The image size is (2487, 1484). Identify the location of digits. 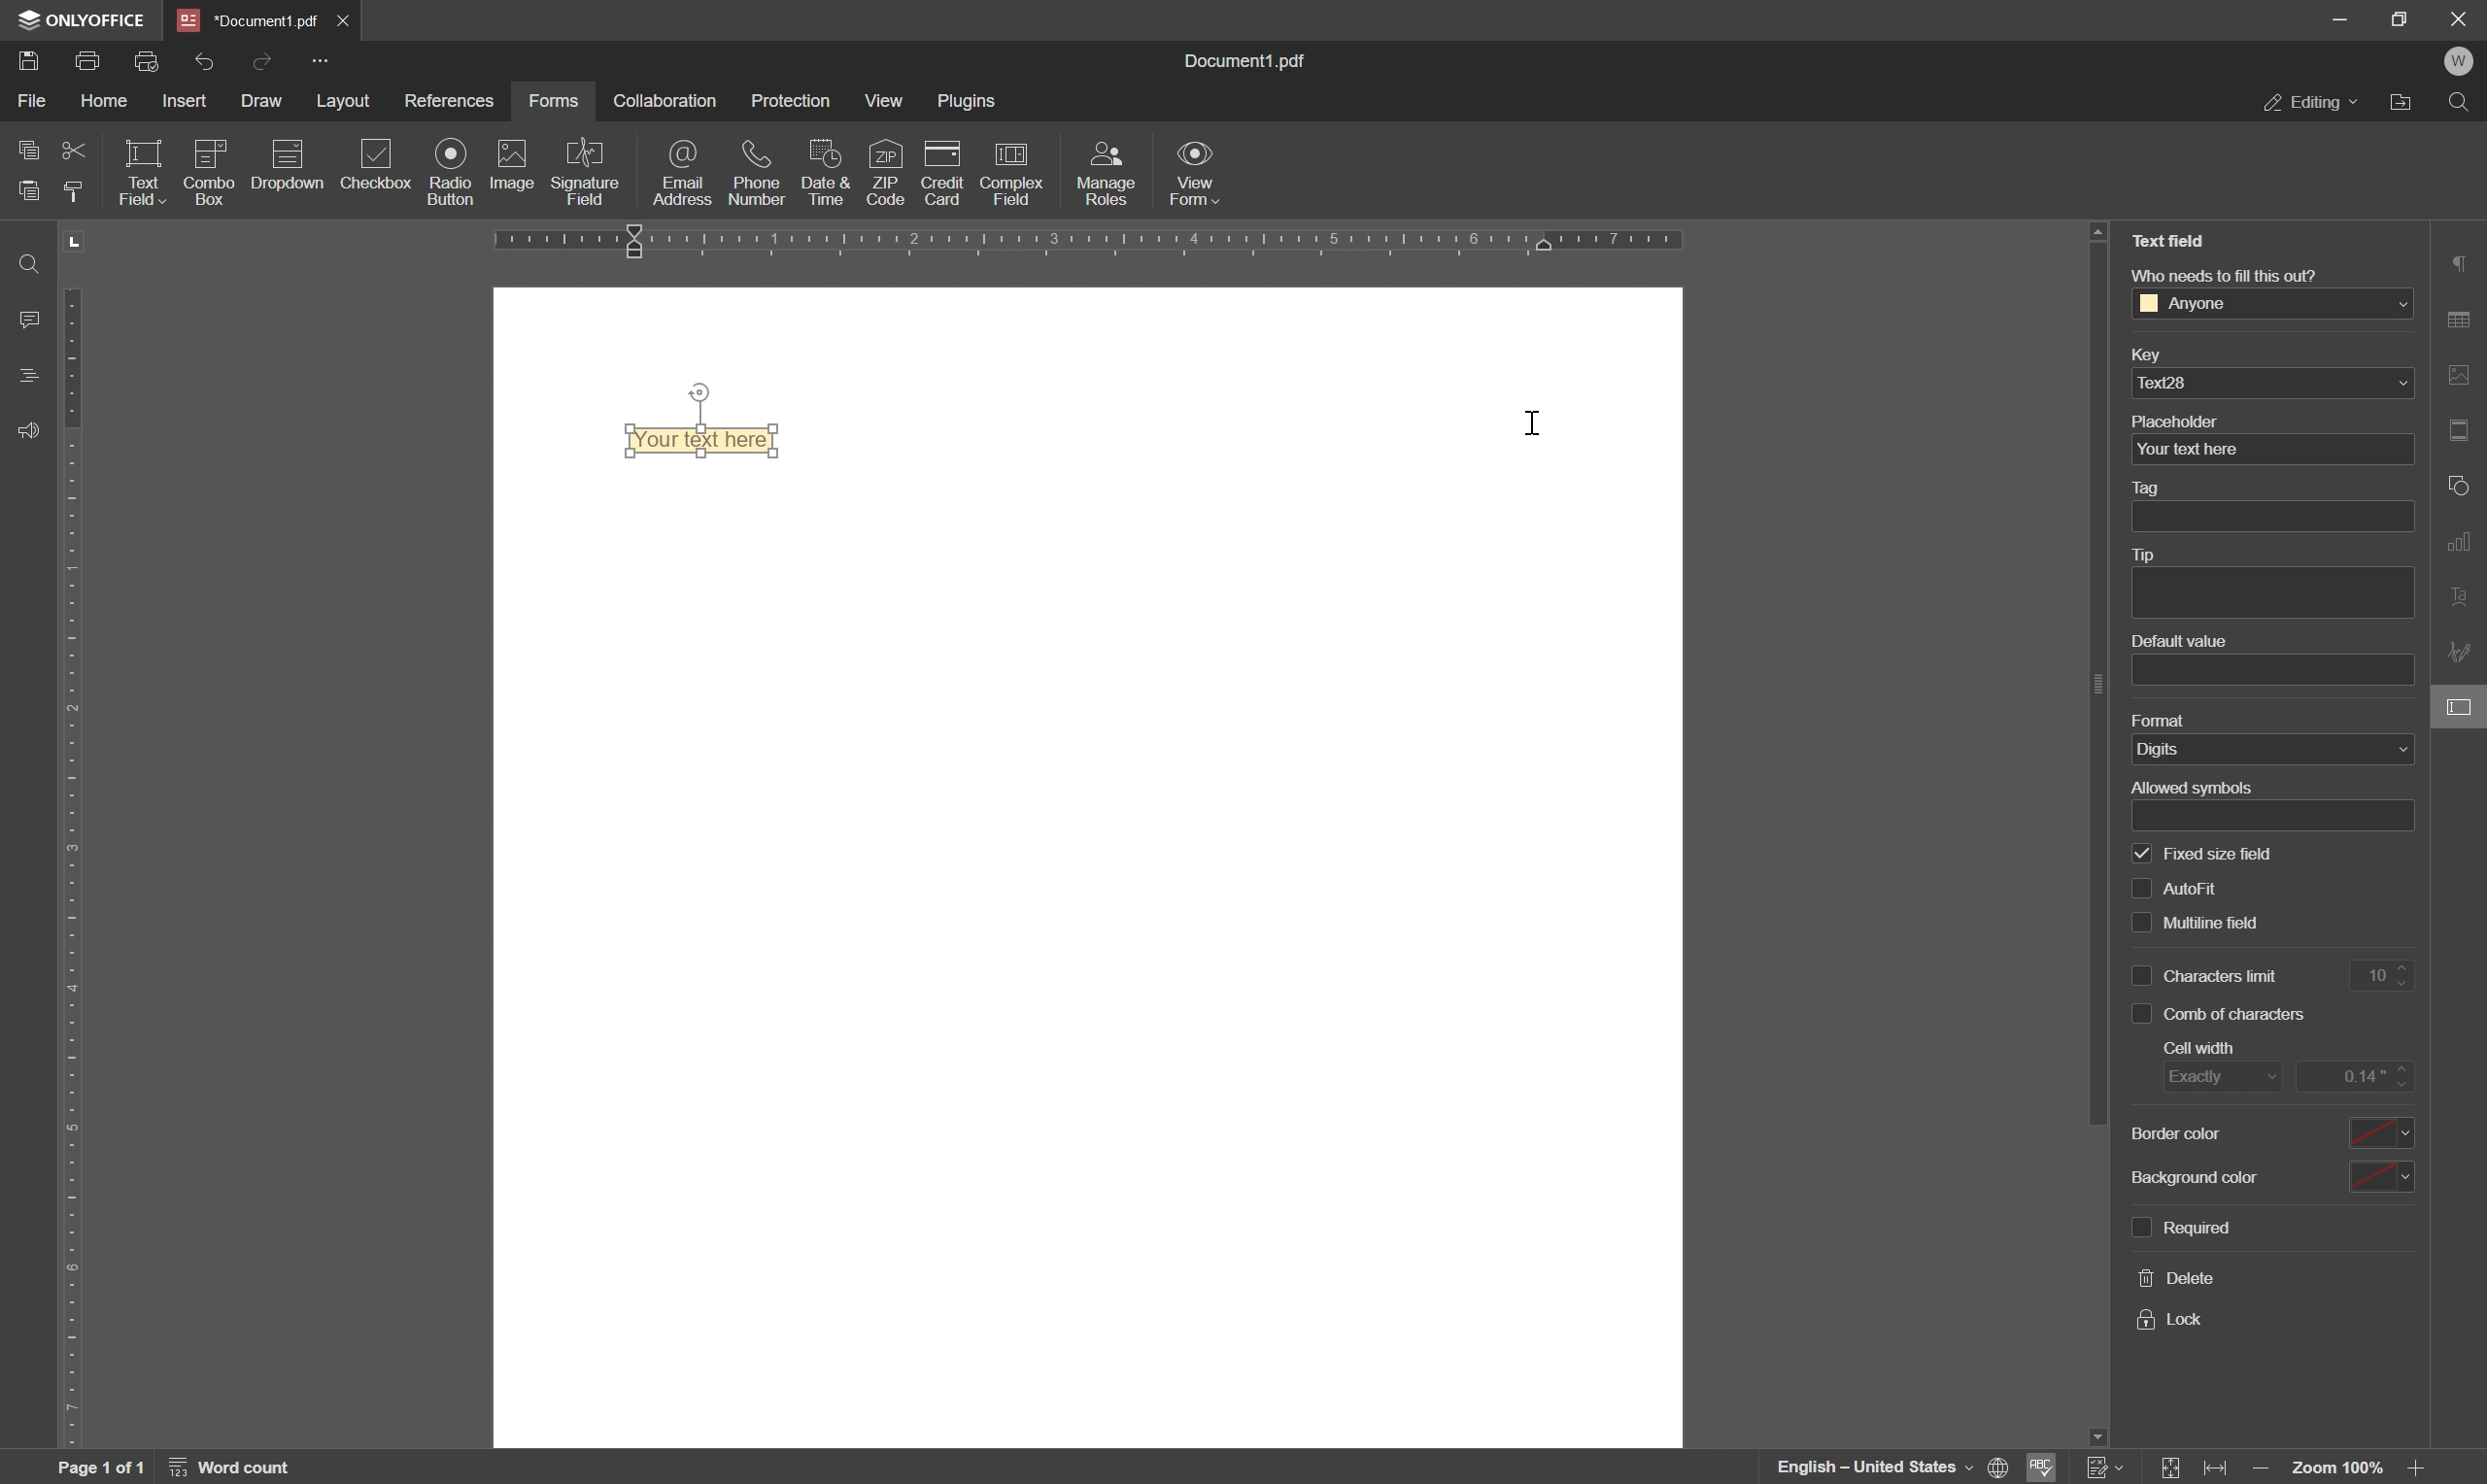
(2270, 749).